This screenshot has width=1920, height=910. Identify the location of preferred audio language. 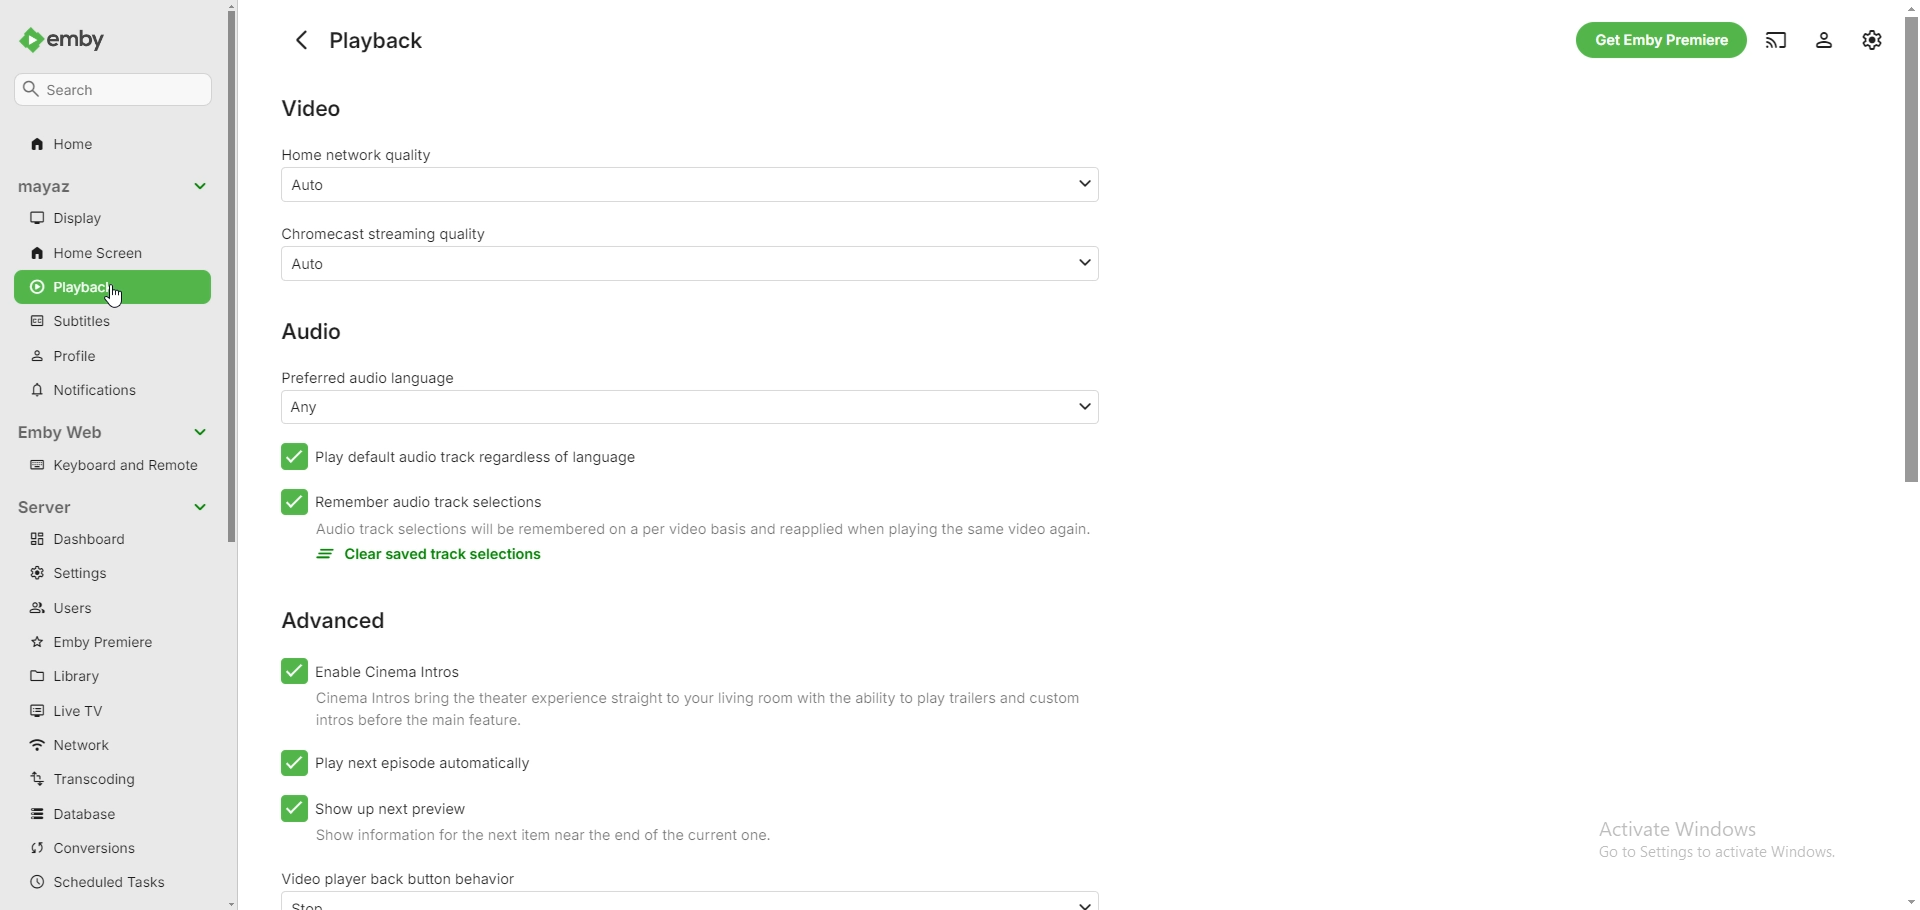
(374, 376).